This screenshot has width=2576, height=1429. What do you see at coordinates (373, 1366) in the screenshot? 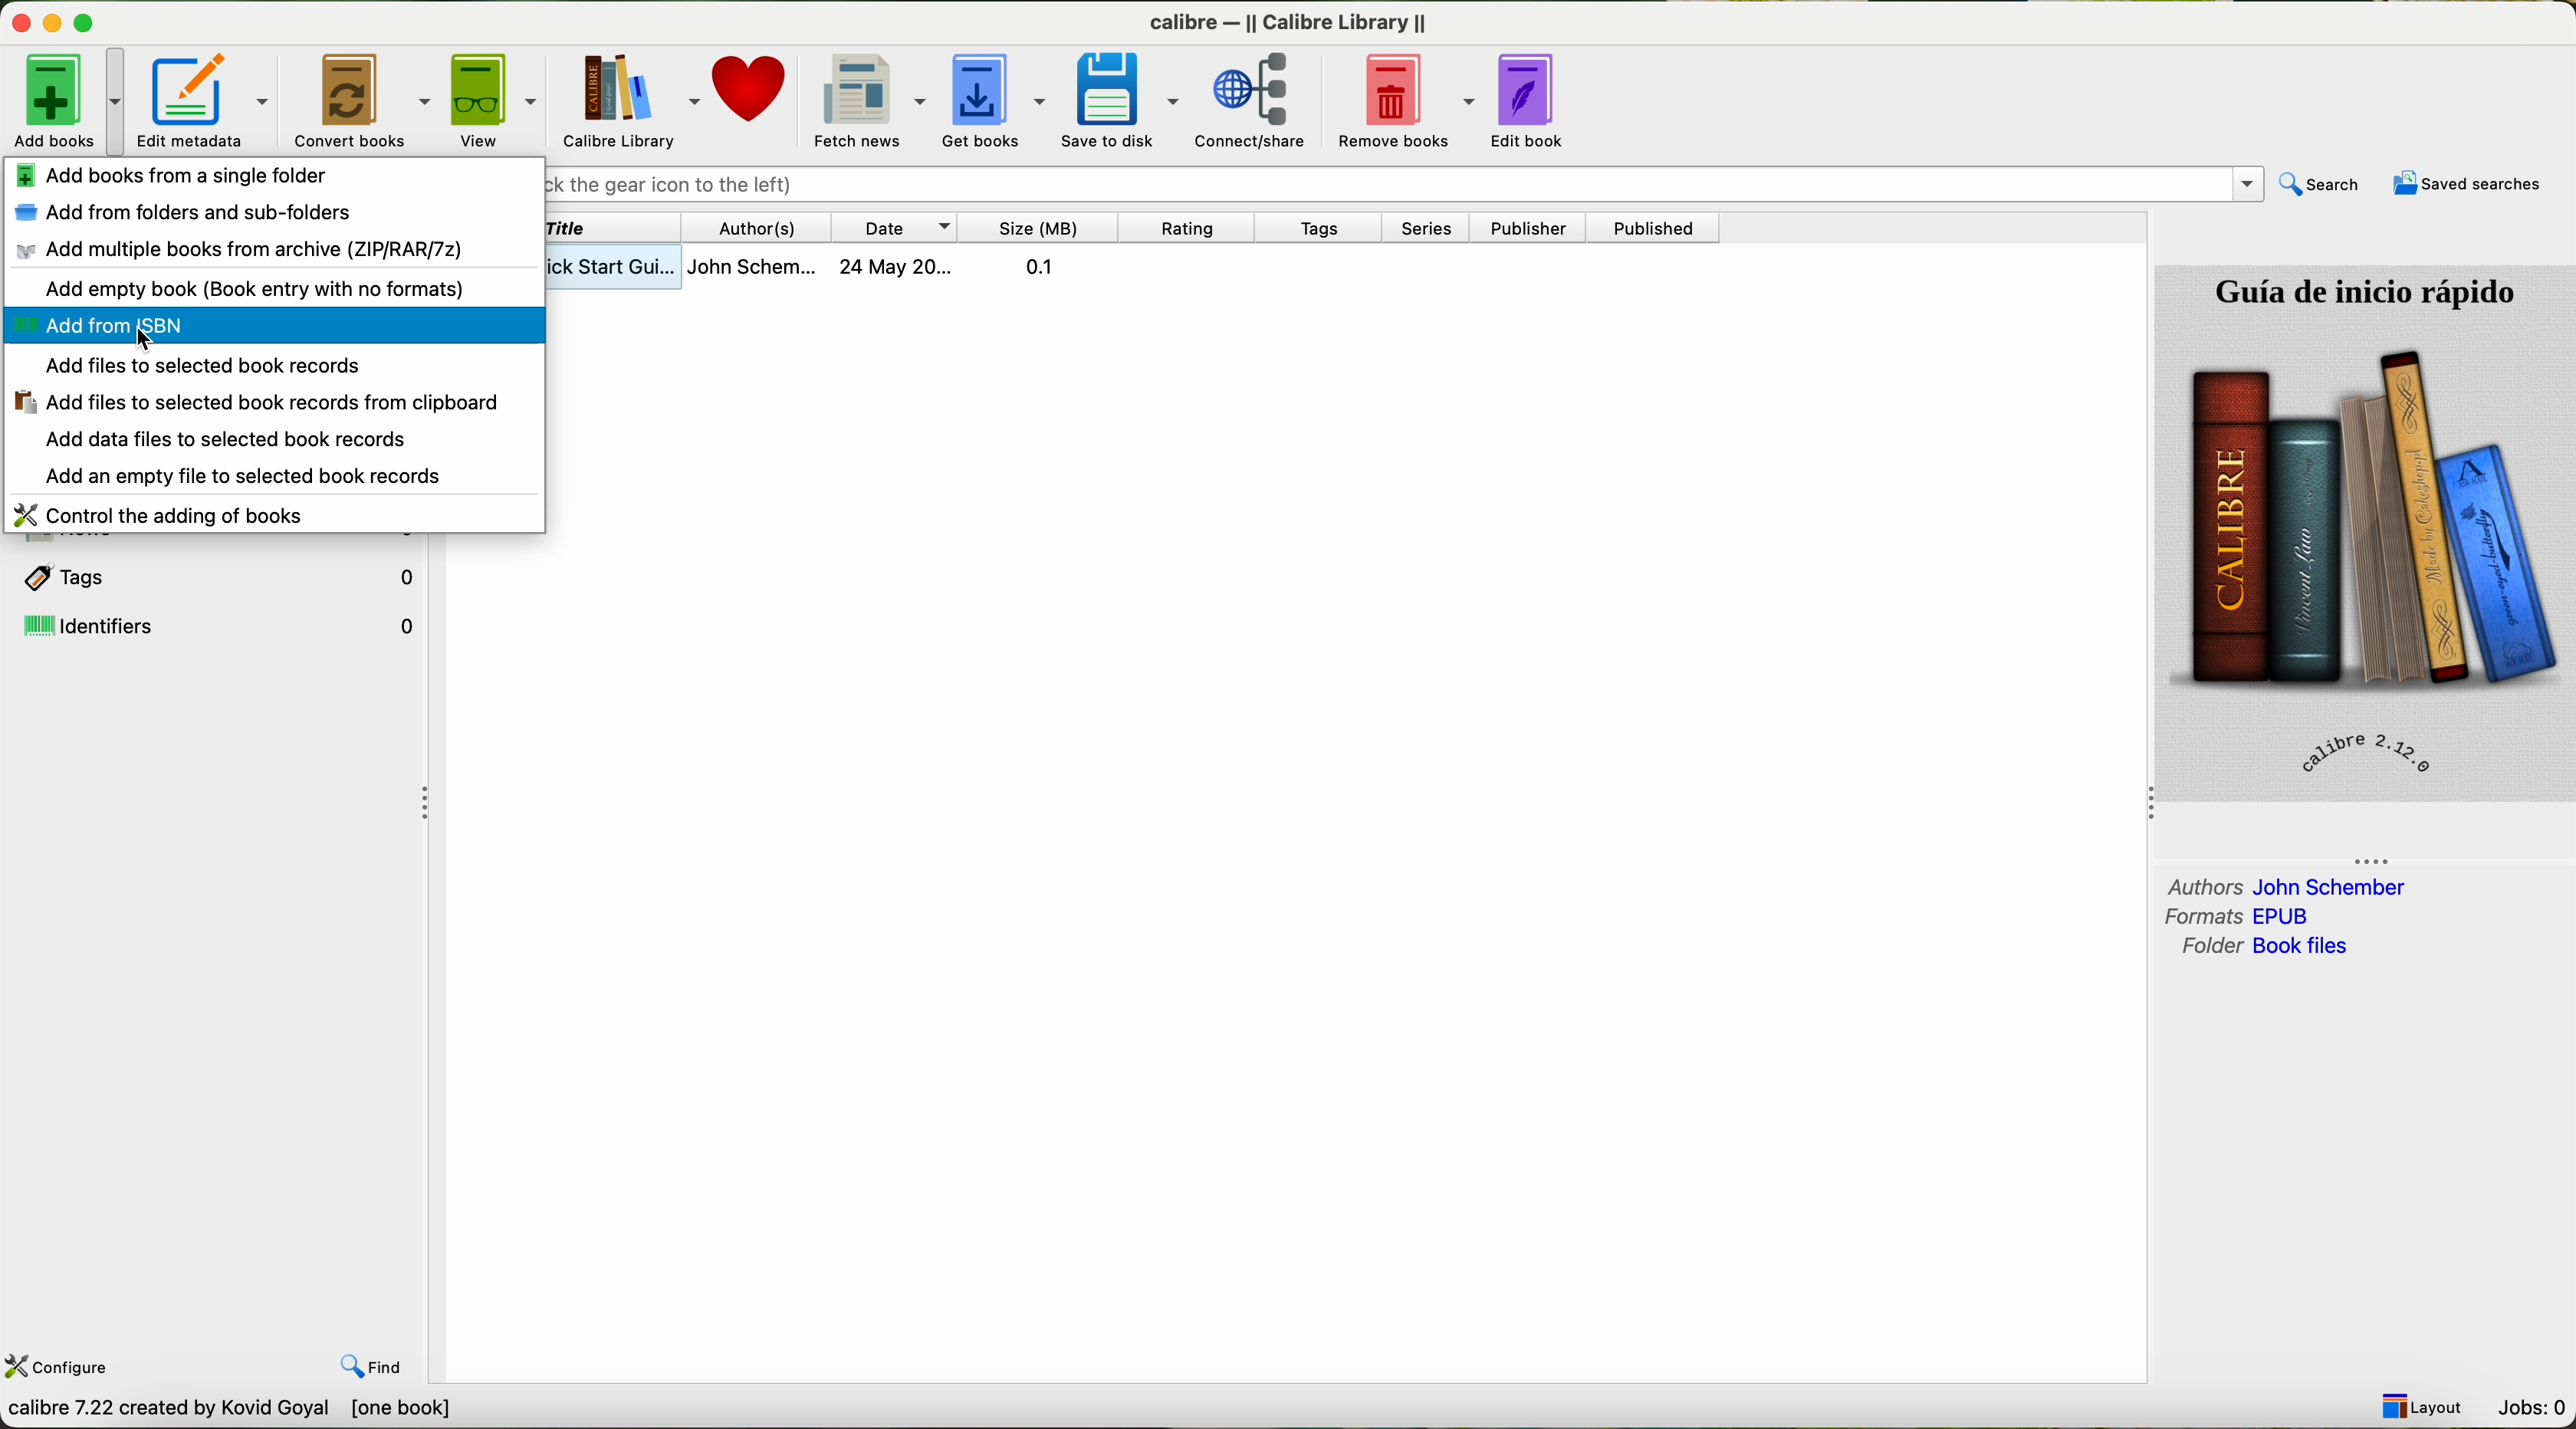
I see `find` at bounding box center [373, 1366].